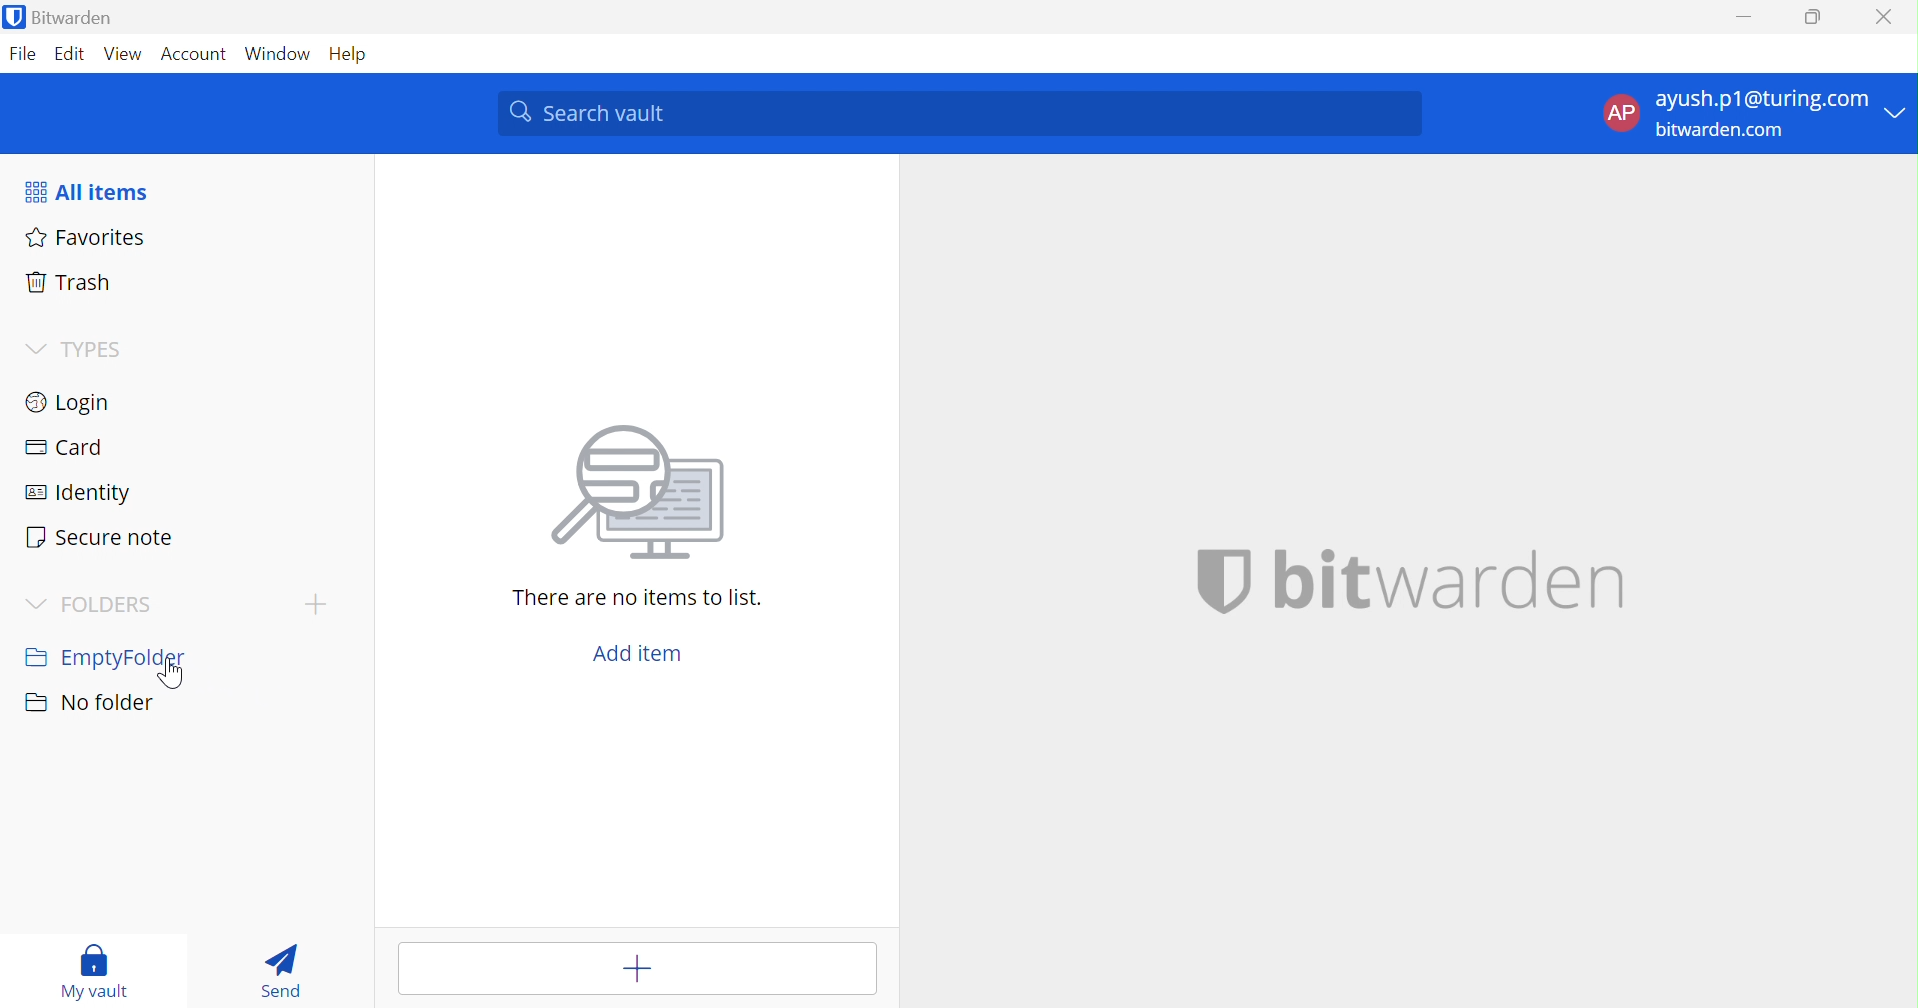 The image size is (1918, 1008). What do you see at coordinates (960, 114) in the screenshot?
I see `Search Vault` at bounding box center [960, 114].